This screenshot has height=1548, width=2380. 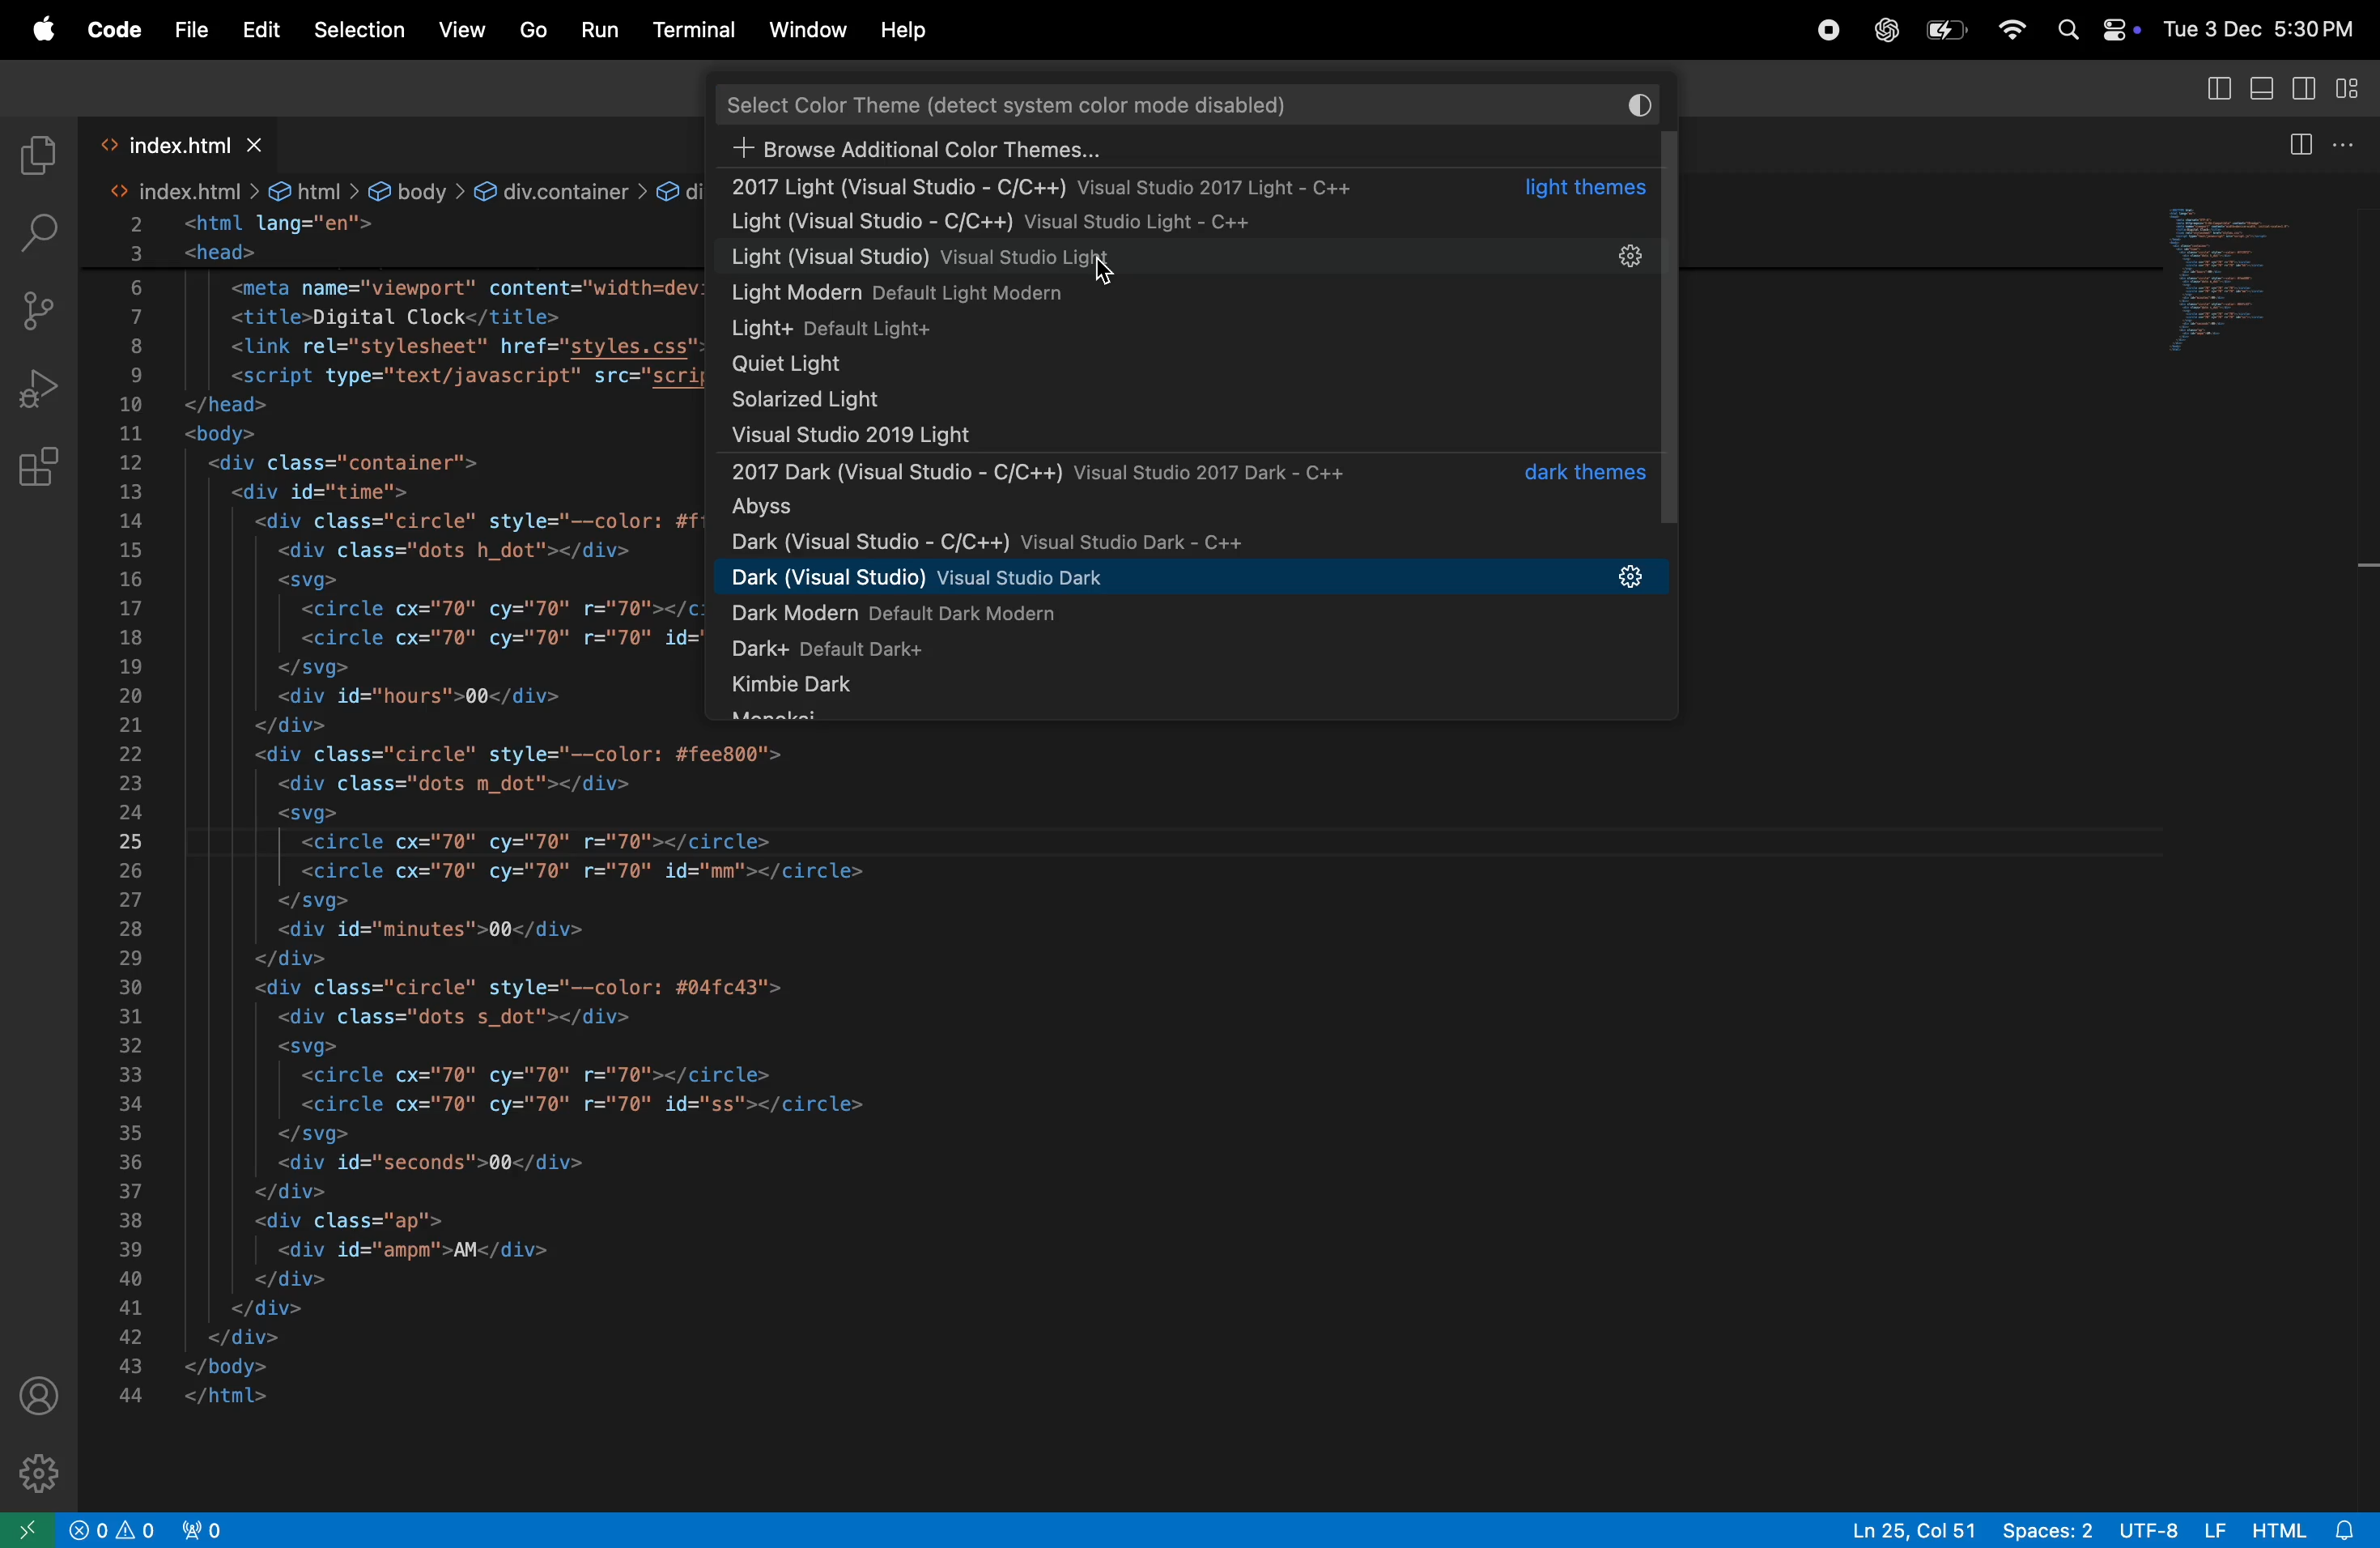 What do you see at coordinates (39, 229) in the screenshot?
I see `search` at bounding box center [39, 229].